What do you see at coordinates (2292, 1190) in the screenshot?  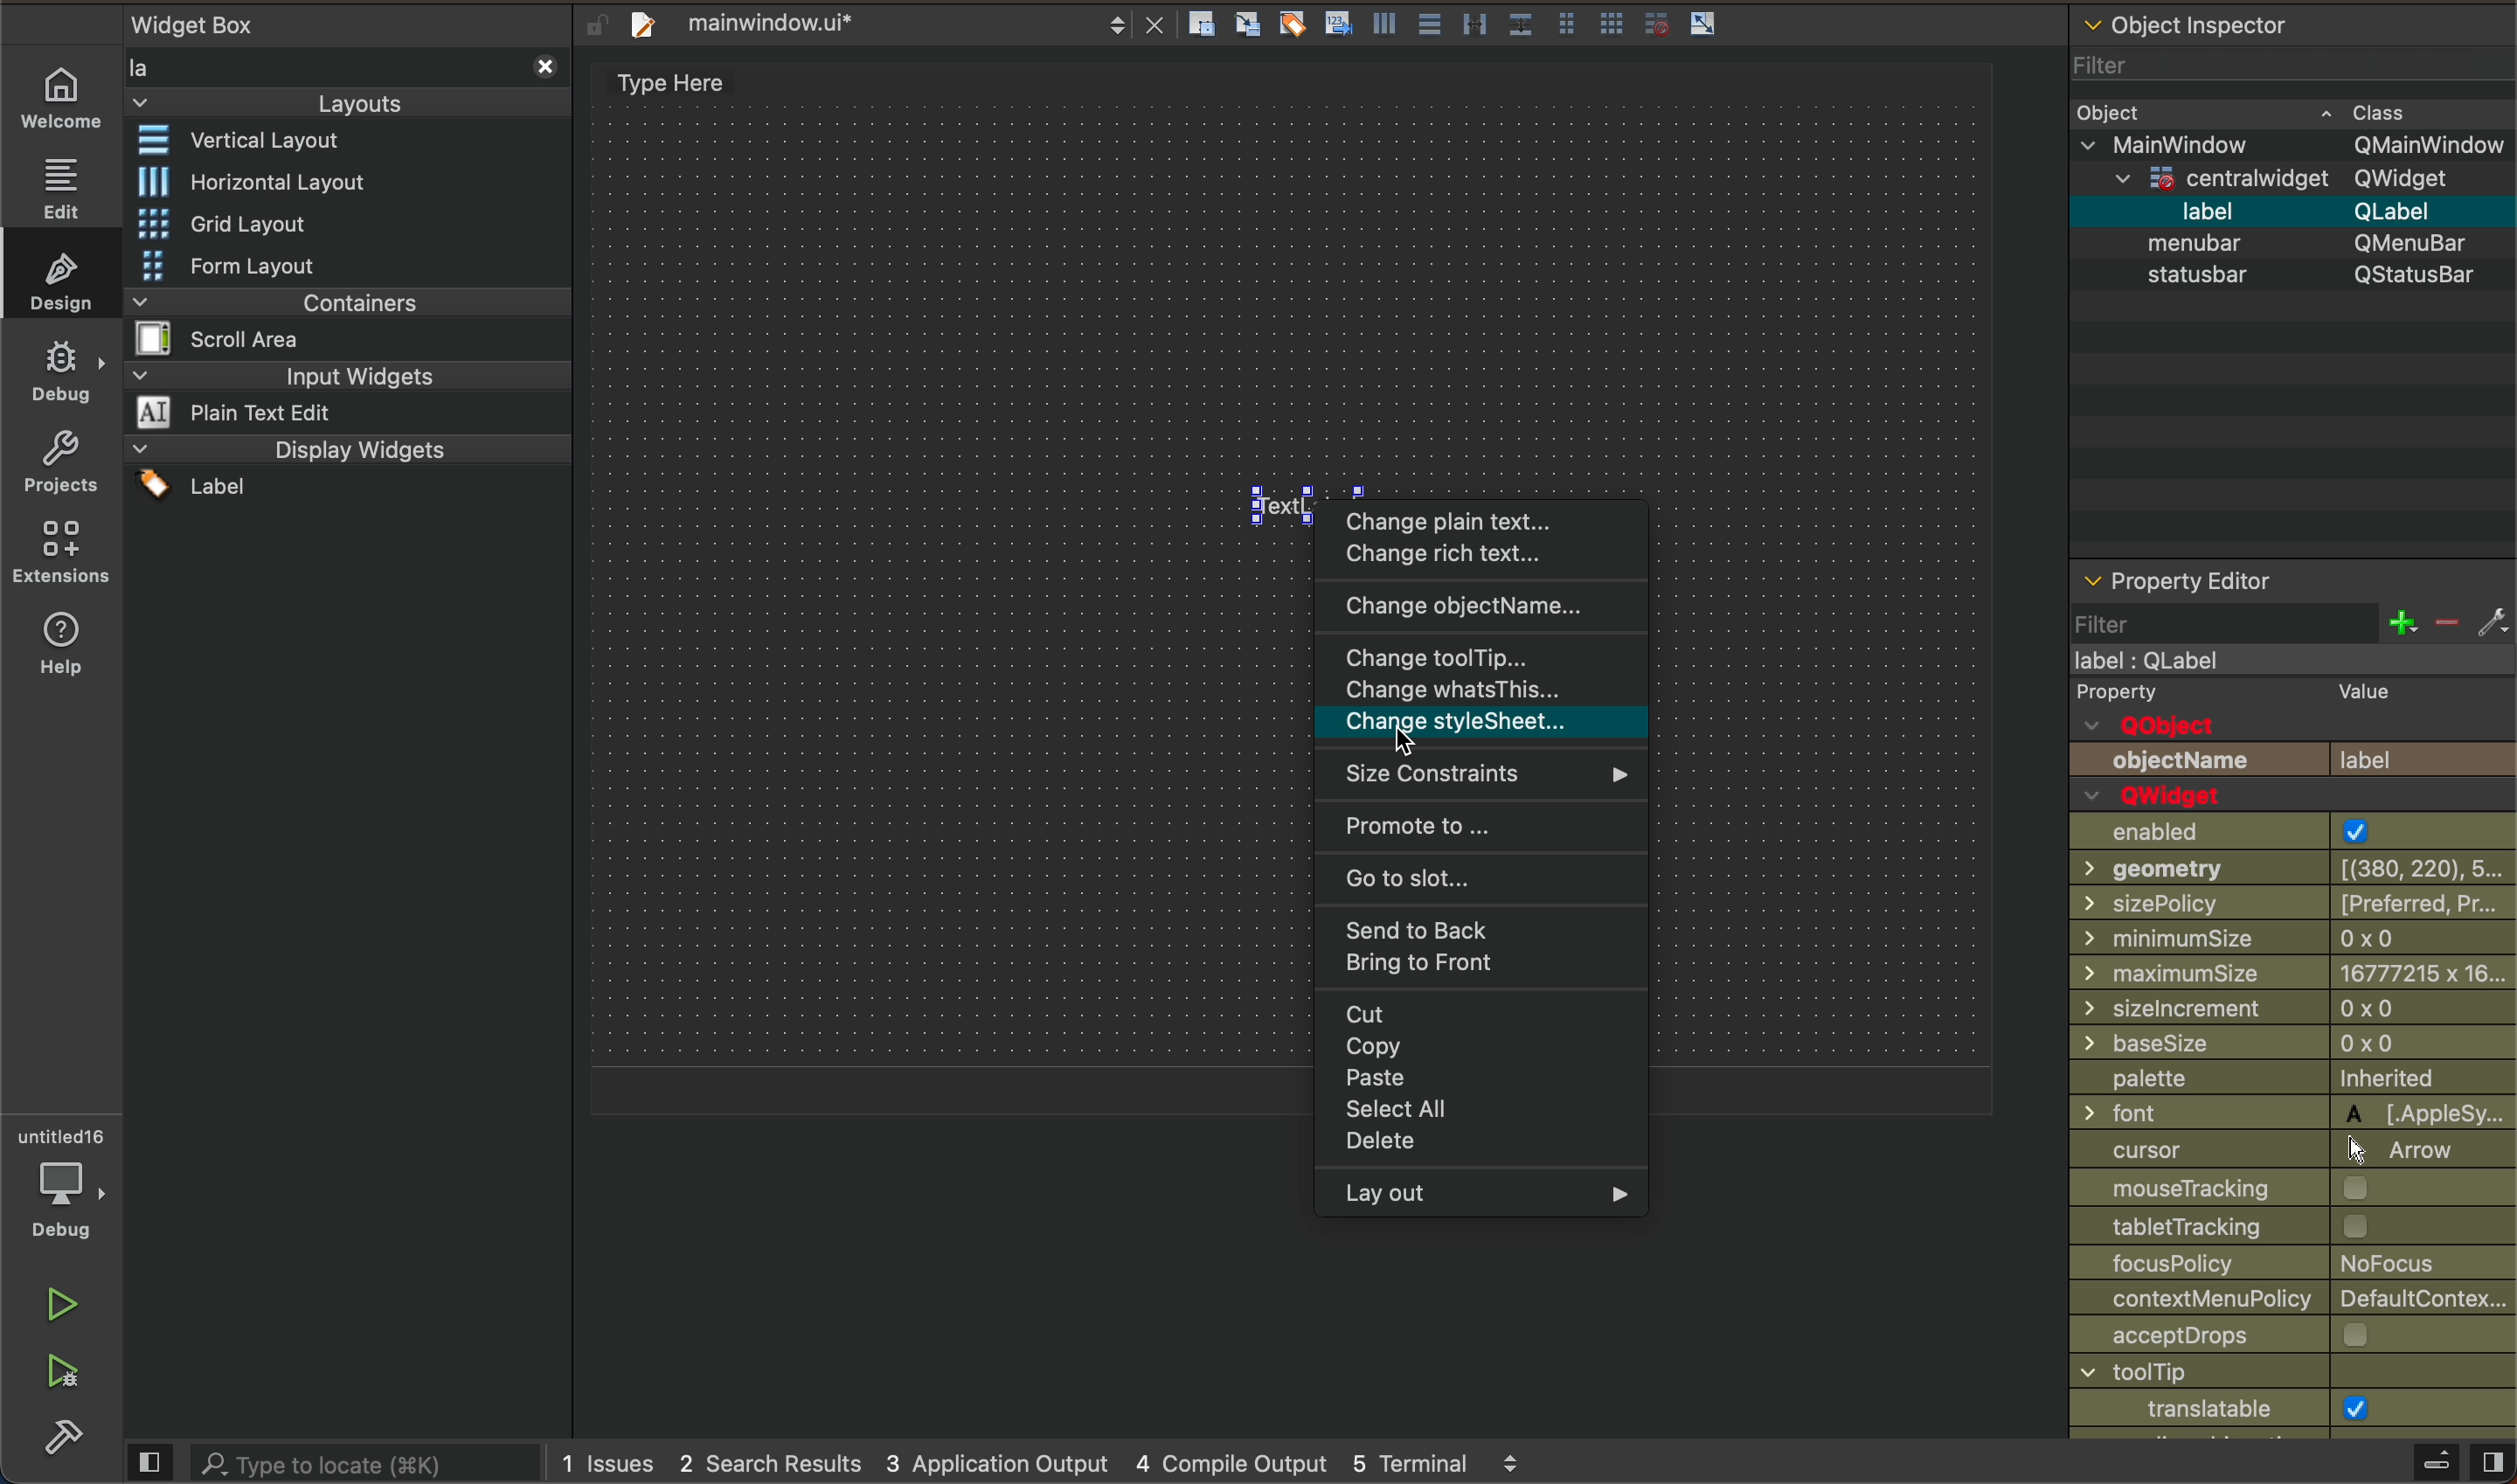 I see `` at bounding box center [2292, 1190].